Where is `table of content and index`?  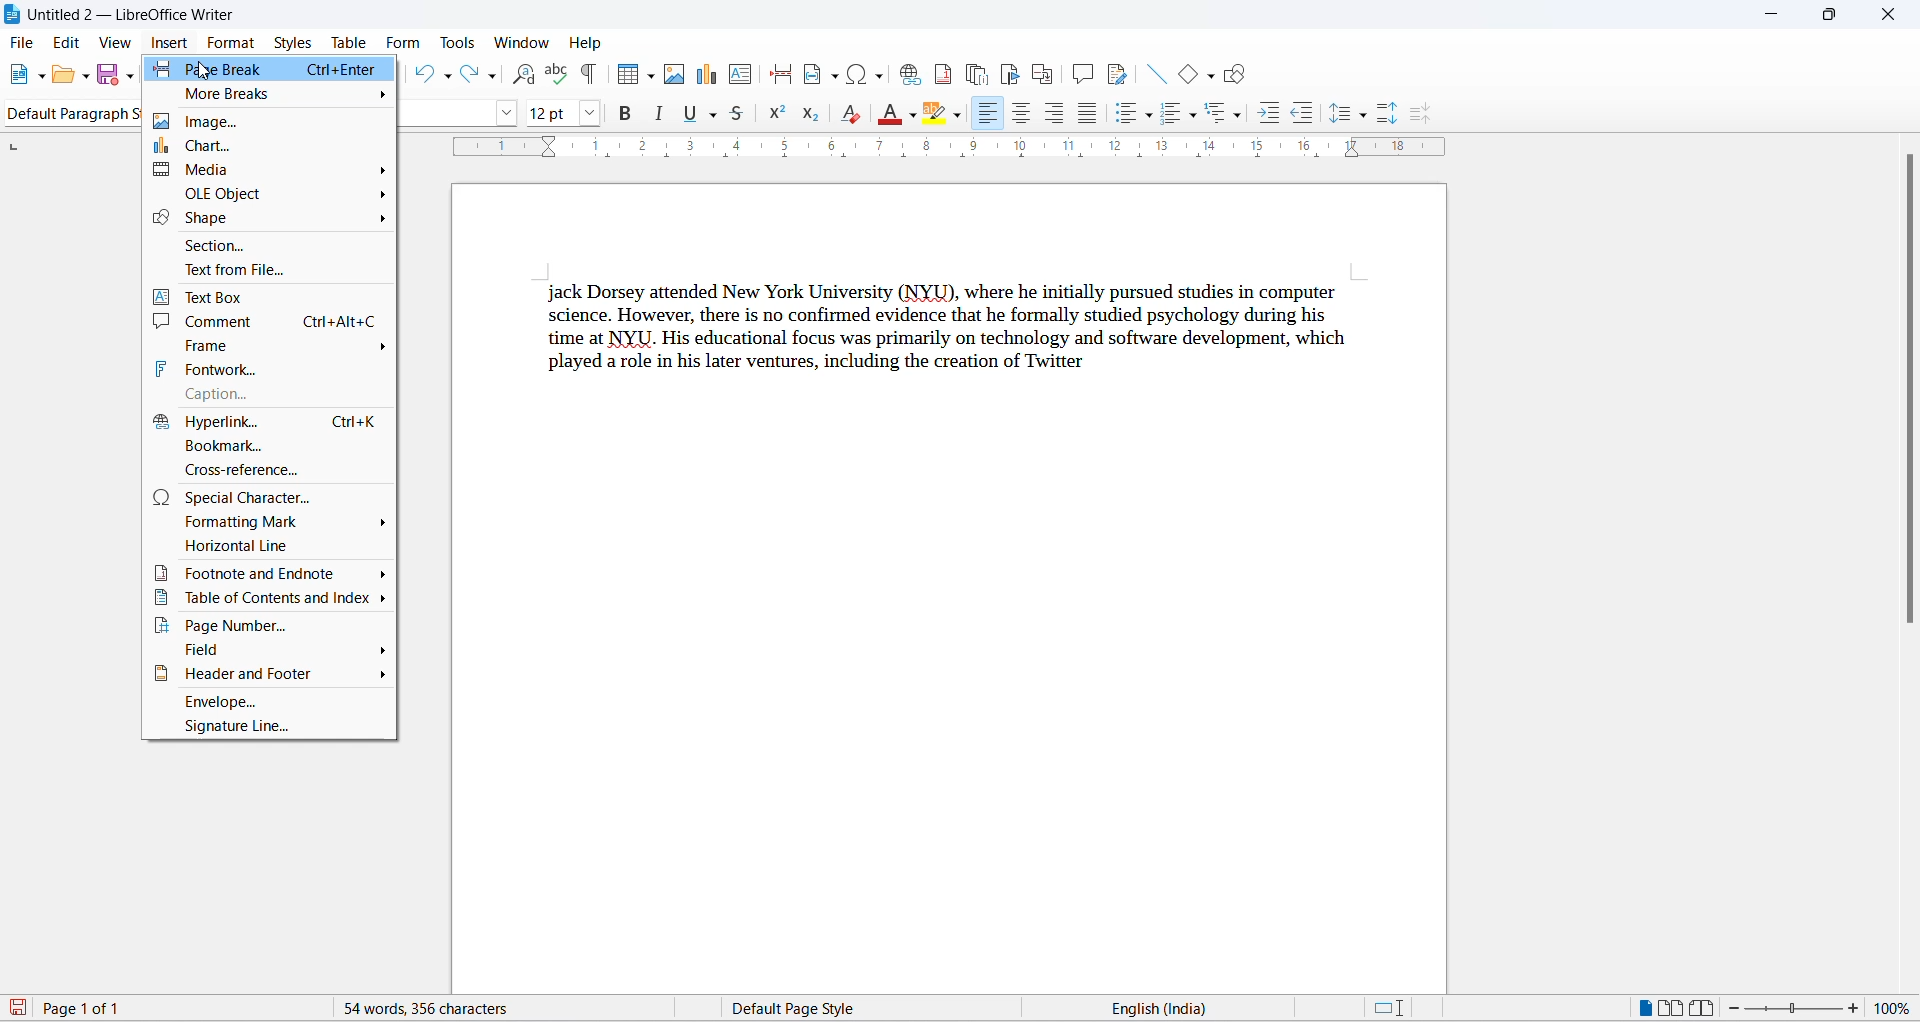
table of content and index is located at coordinates (273, 600).